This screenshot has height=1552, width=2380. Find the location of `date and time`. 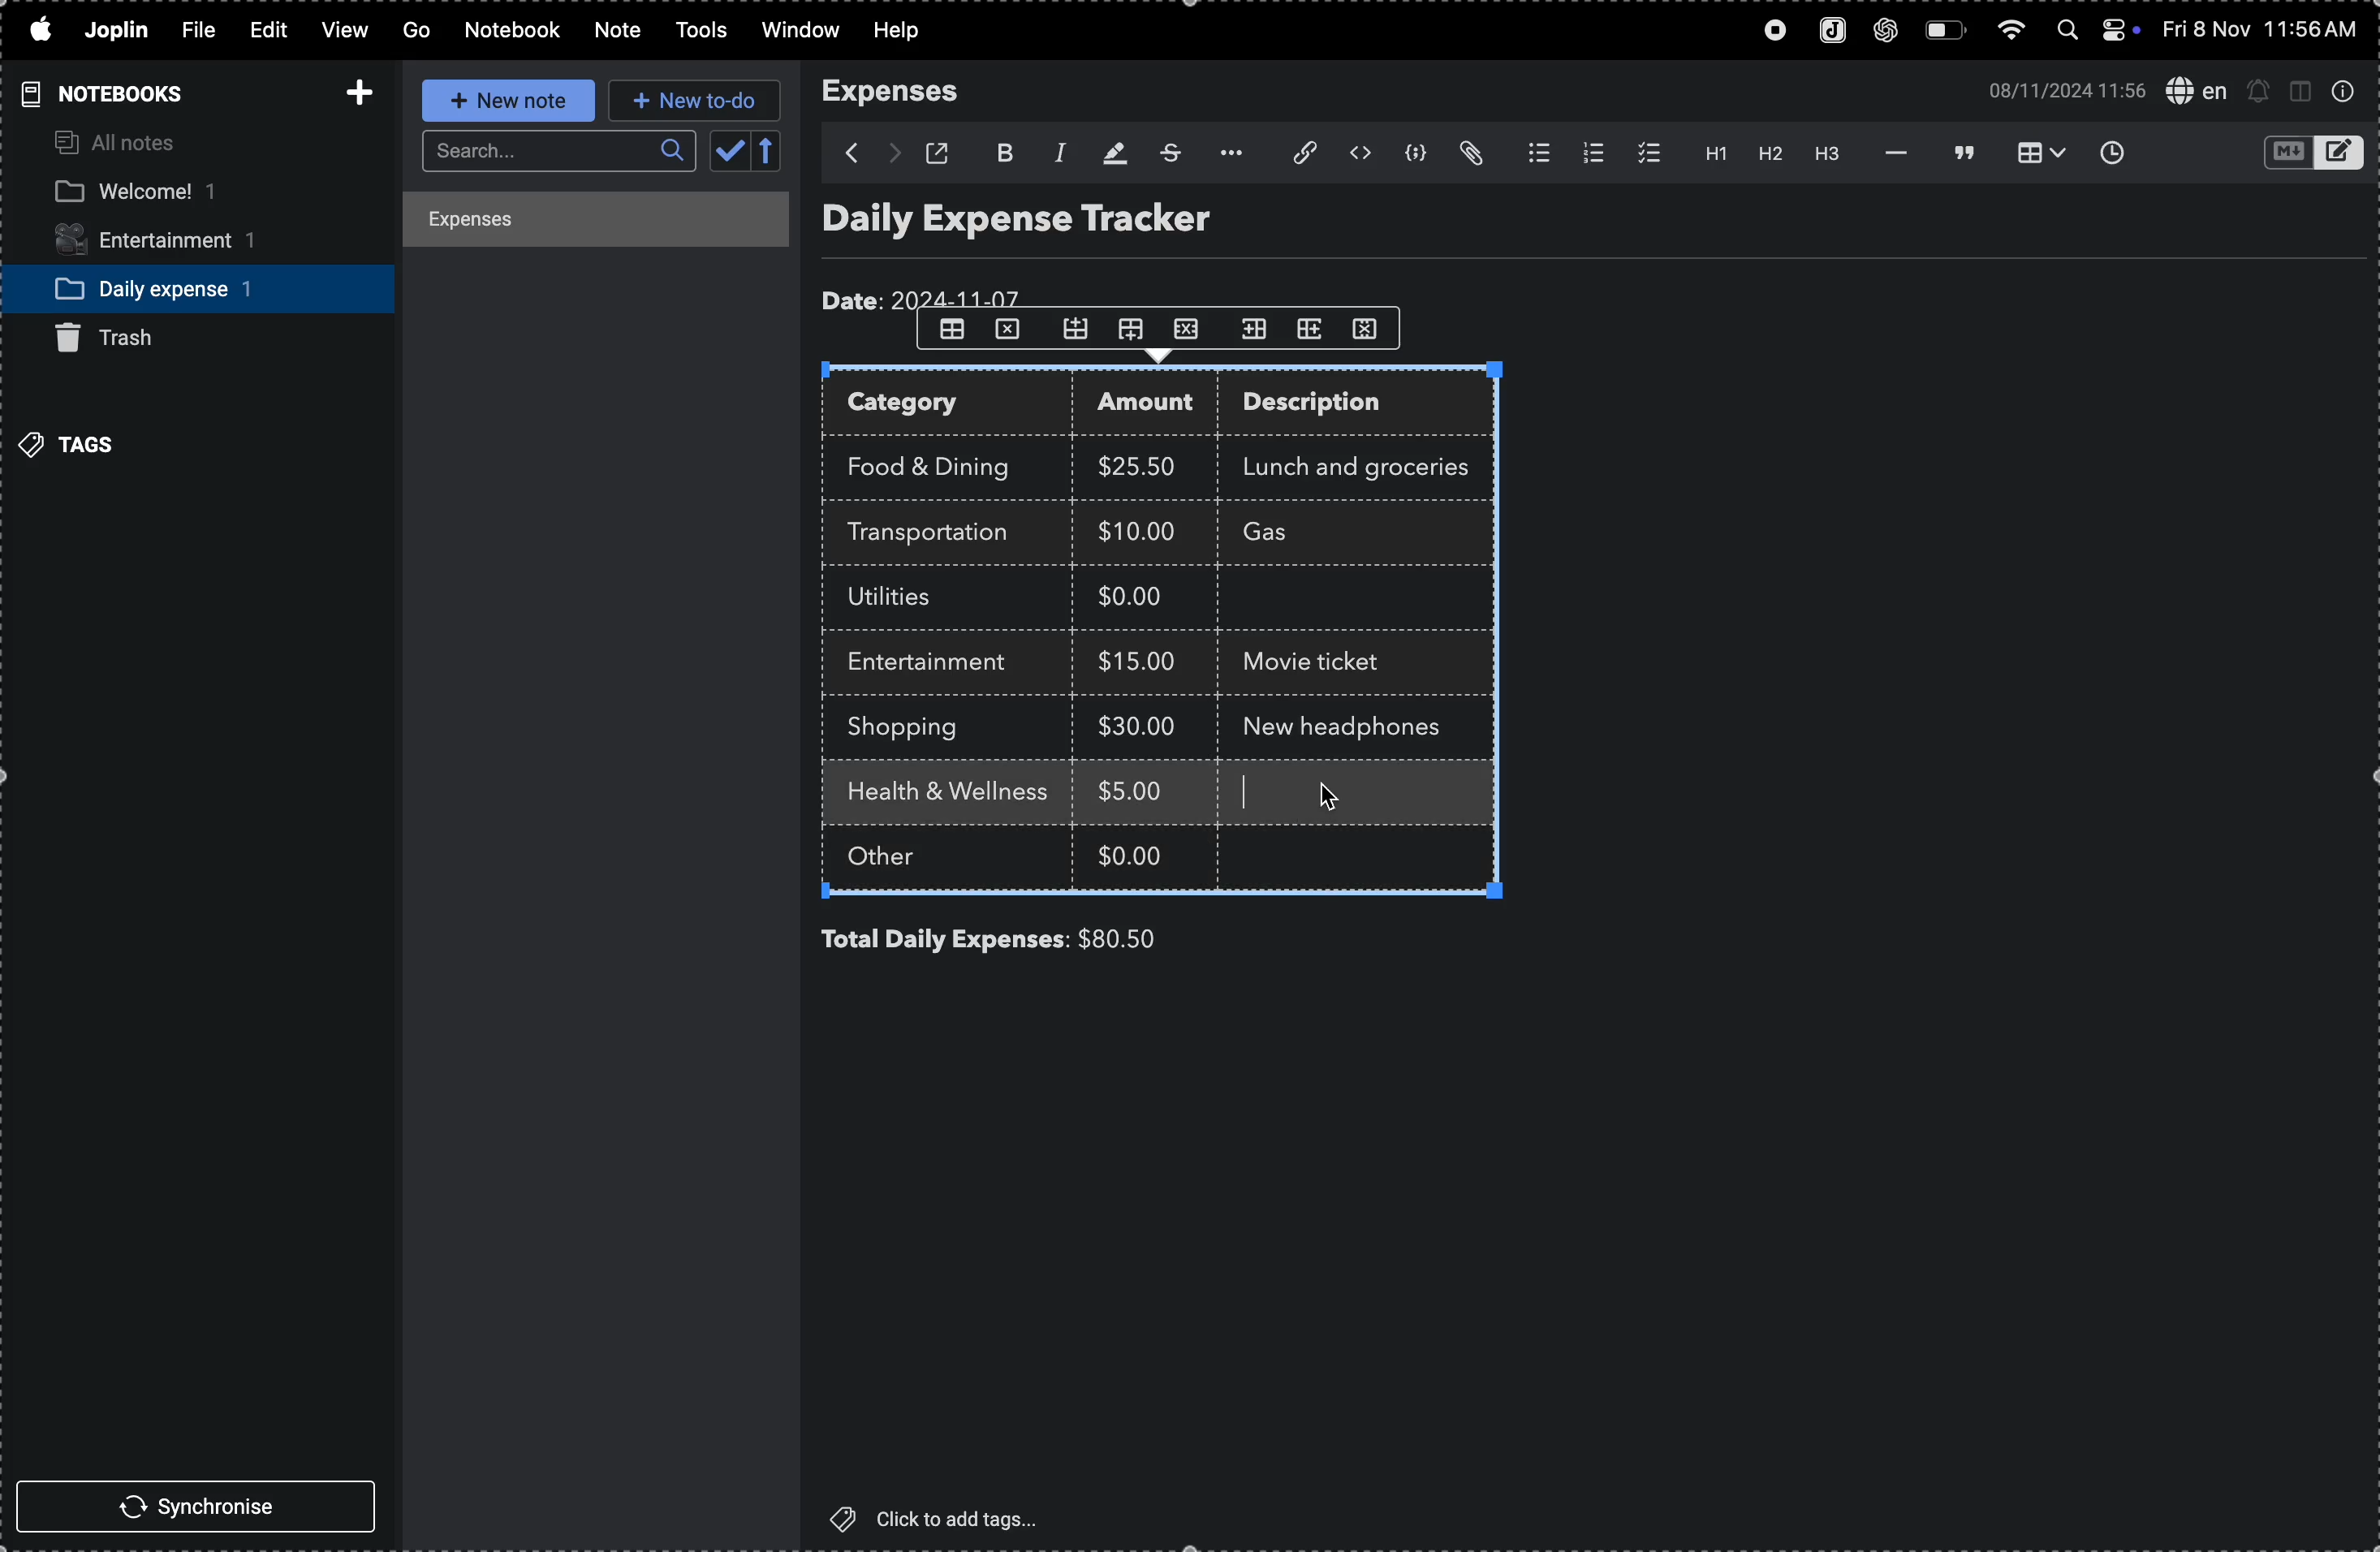

date and time is located at coordinates (2059, 89).